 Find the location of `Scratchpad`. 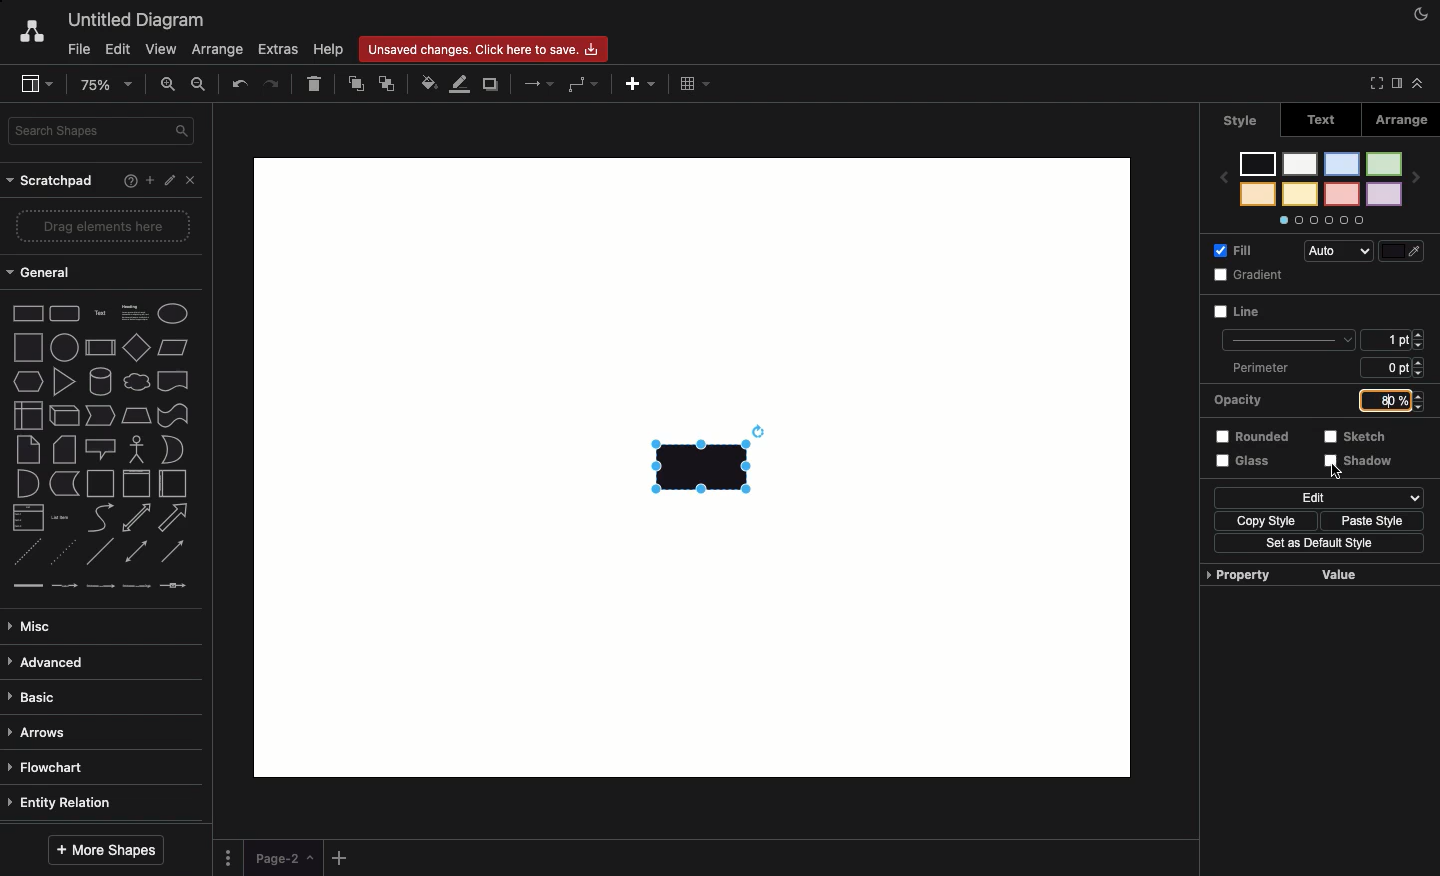

Scratchpad is located at coordinates (49, 184).